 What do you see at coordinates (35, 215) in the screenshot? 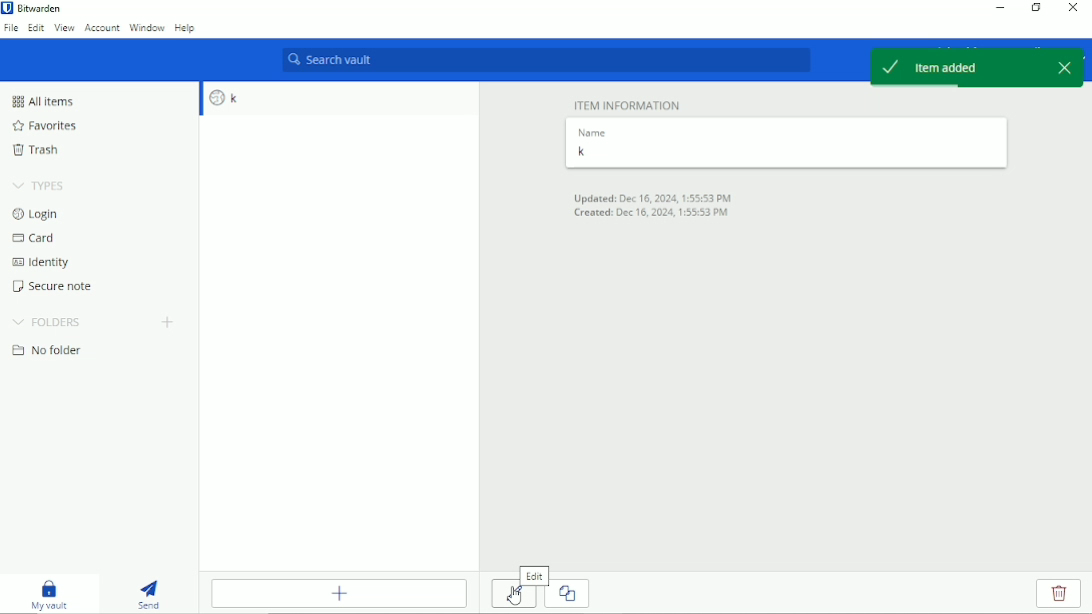
I see `Login` at bounding box center [35, 215].